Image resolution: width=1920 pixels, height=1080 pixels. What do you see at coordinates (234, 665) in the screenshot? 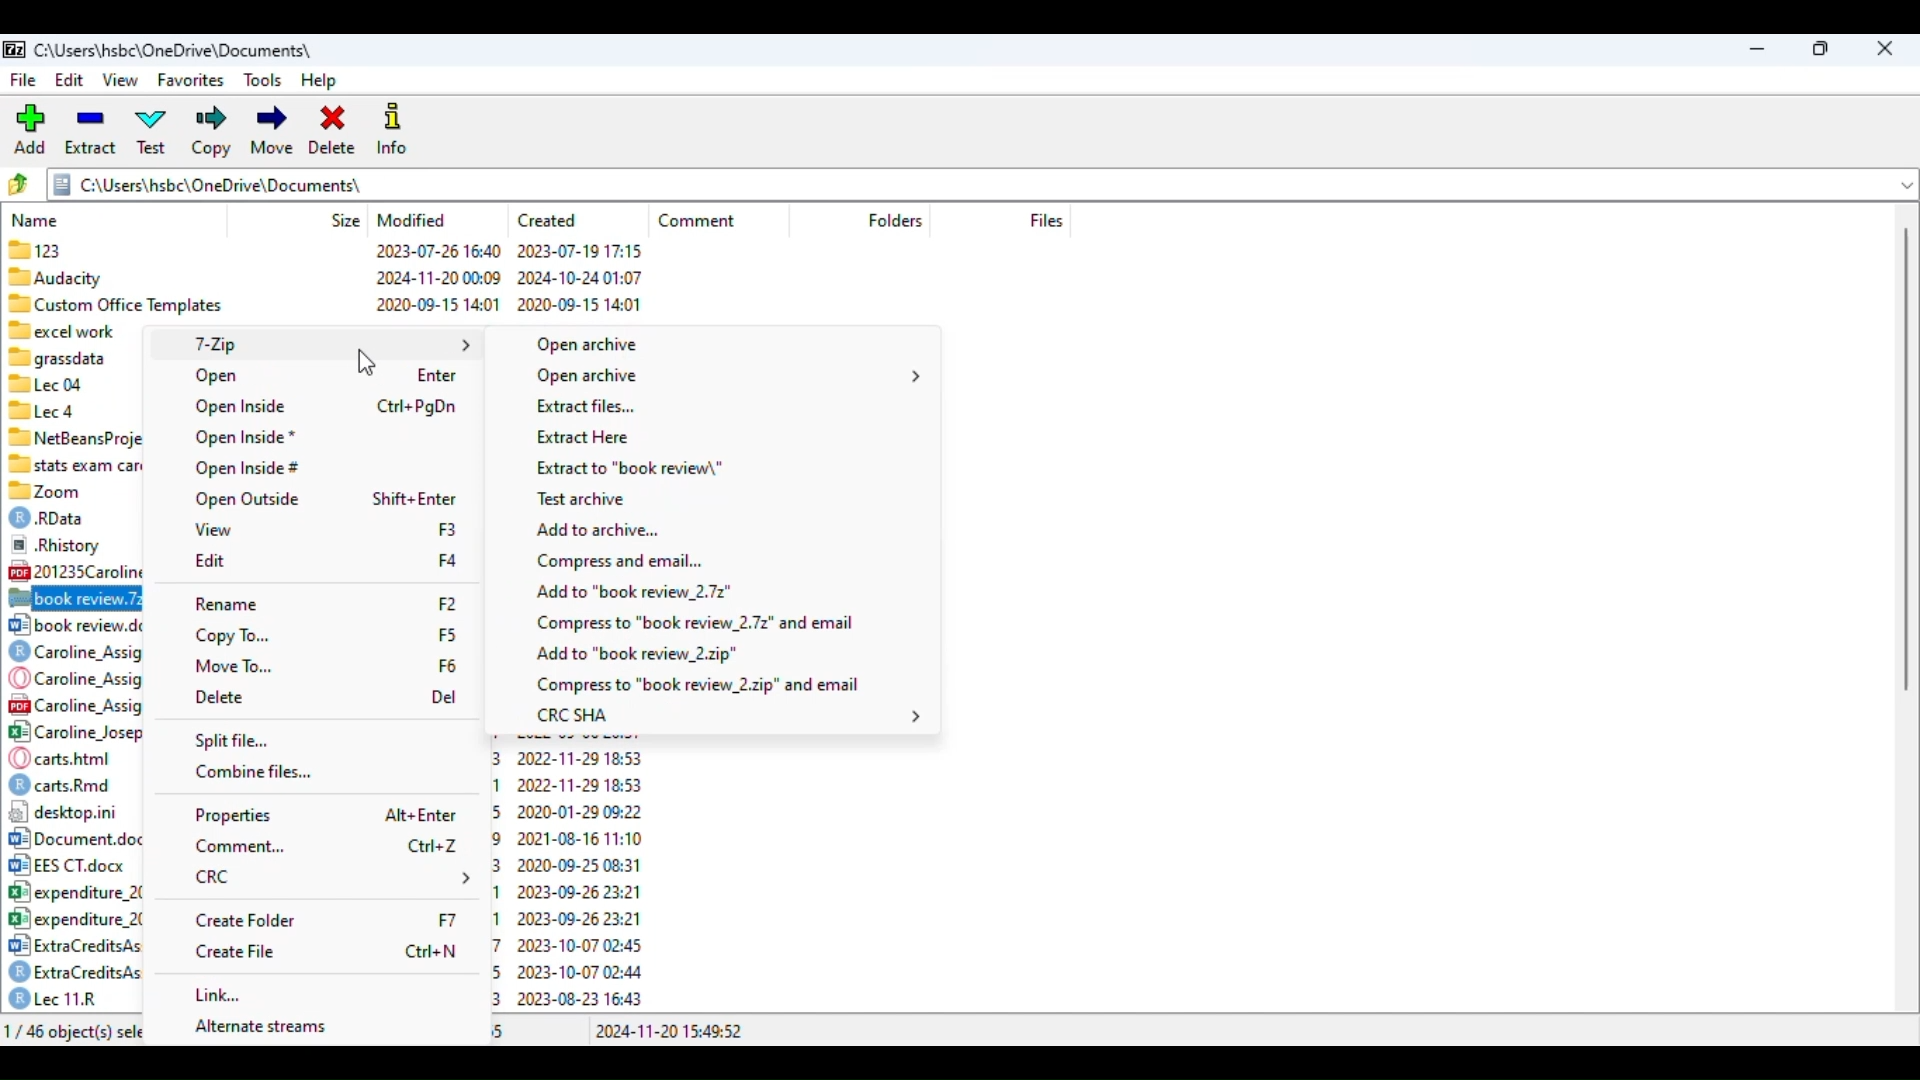
I see `move to` at bounding box center [234, 665].